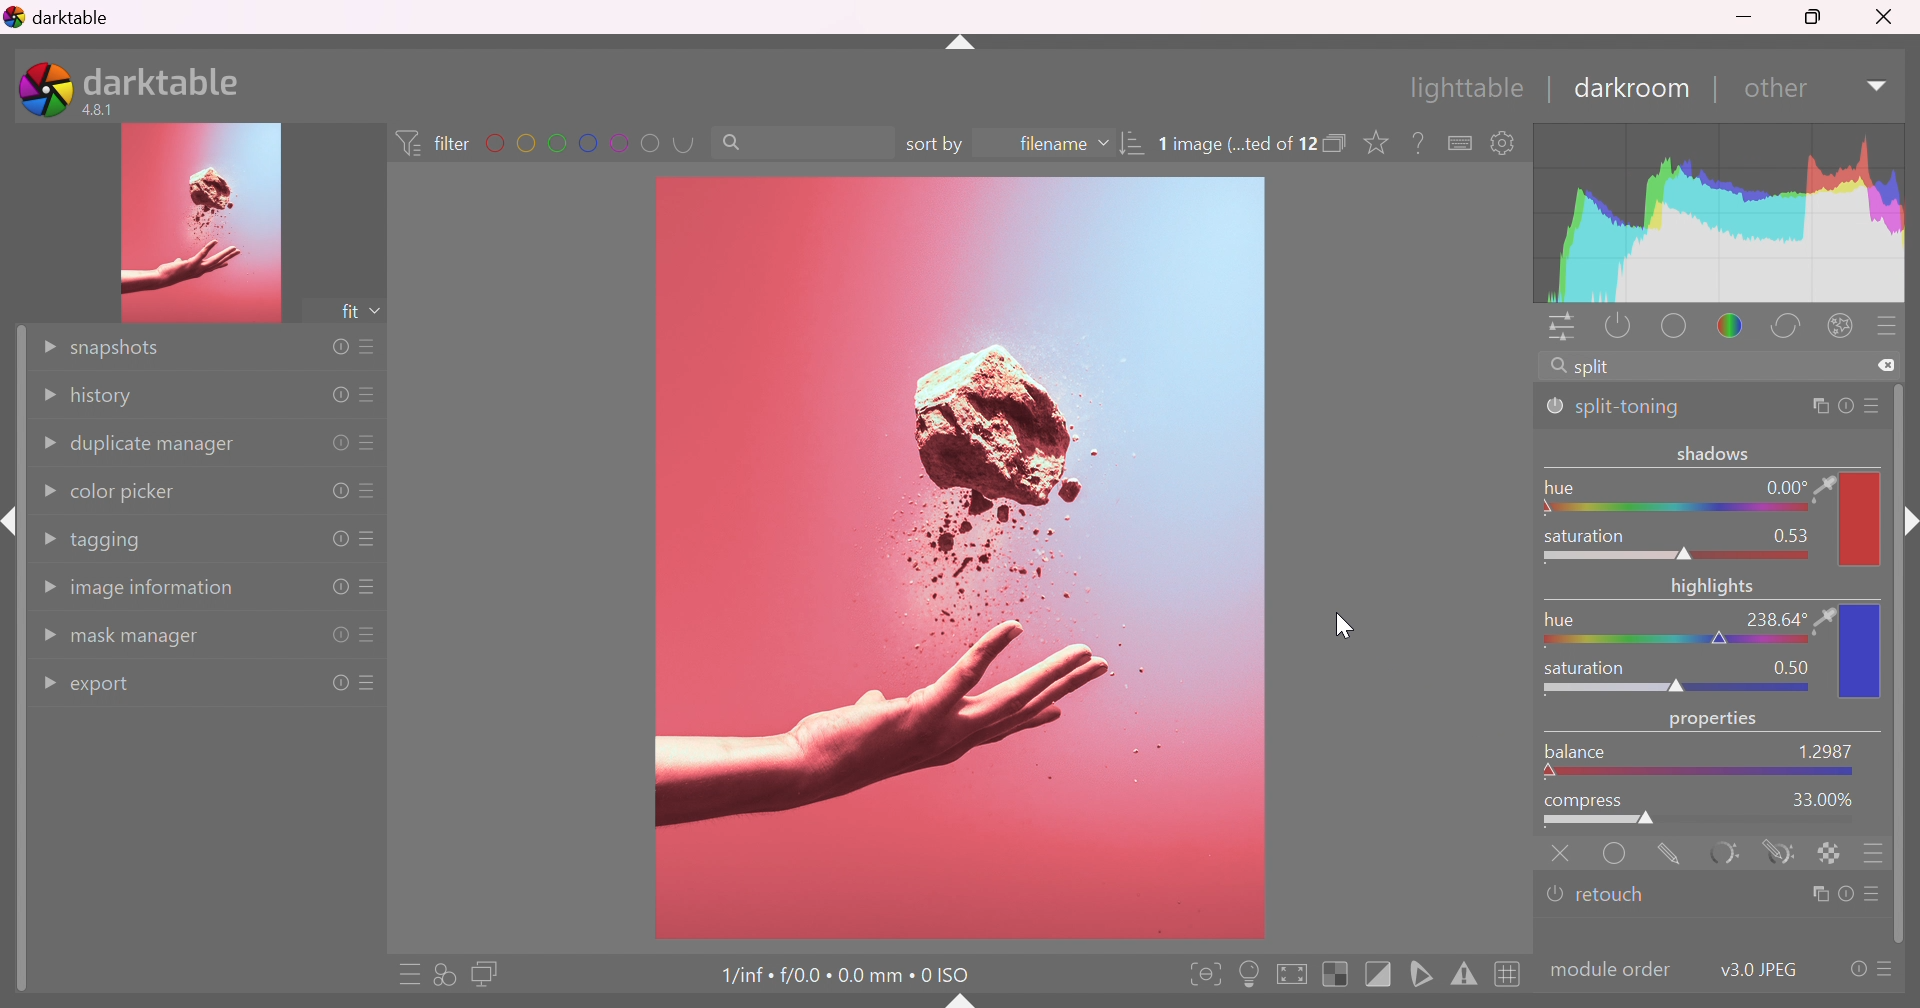 The image size is (1920, 1008). Describe the element at coordinates (1619, 858) in the screenshot. I see `uniformly` at that location.